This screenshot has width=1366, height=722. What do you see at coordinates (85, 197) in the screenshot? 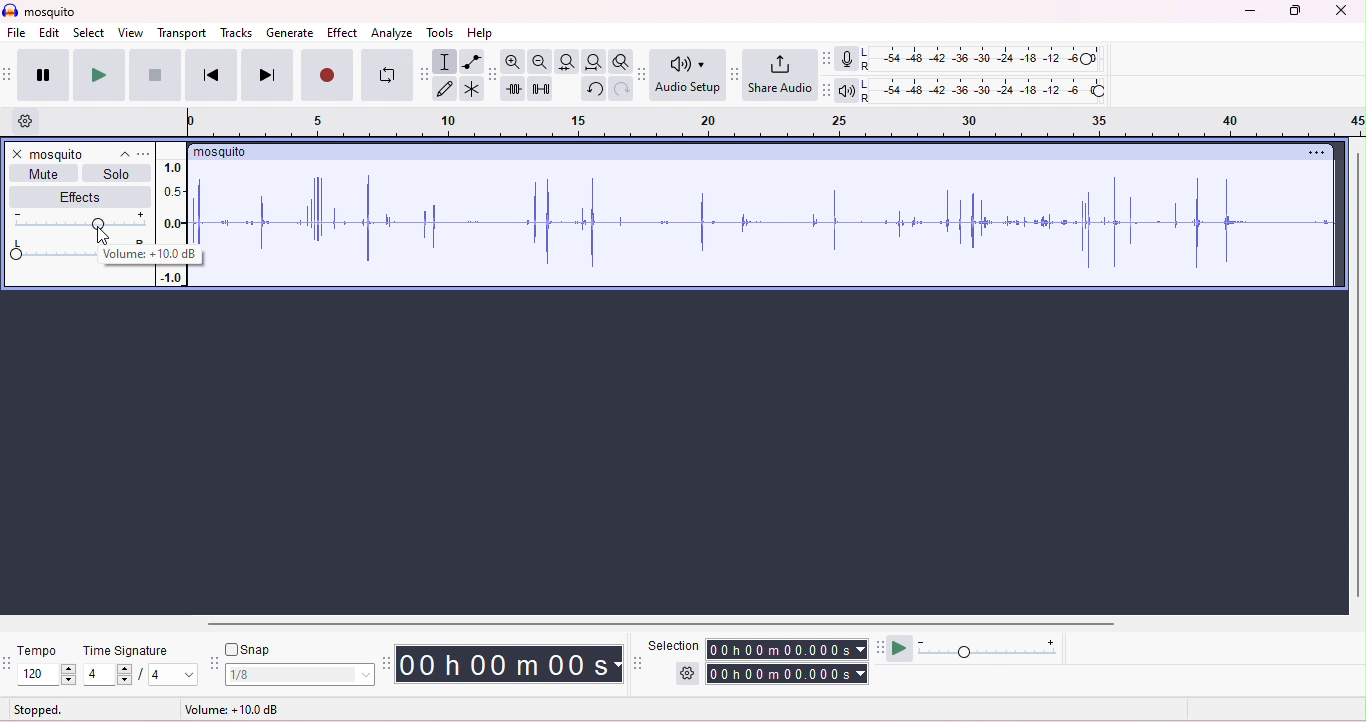
I see `effects` at bounding box center [85, 197].